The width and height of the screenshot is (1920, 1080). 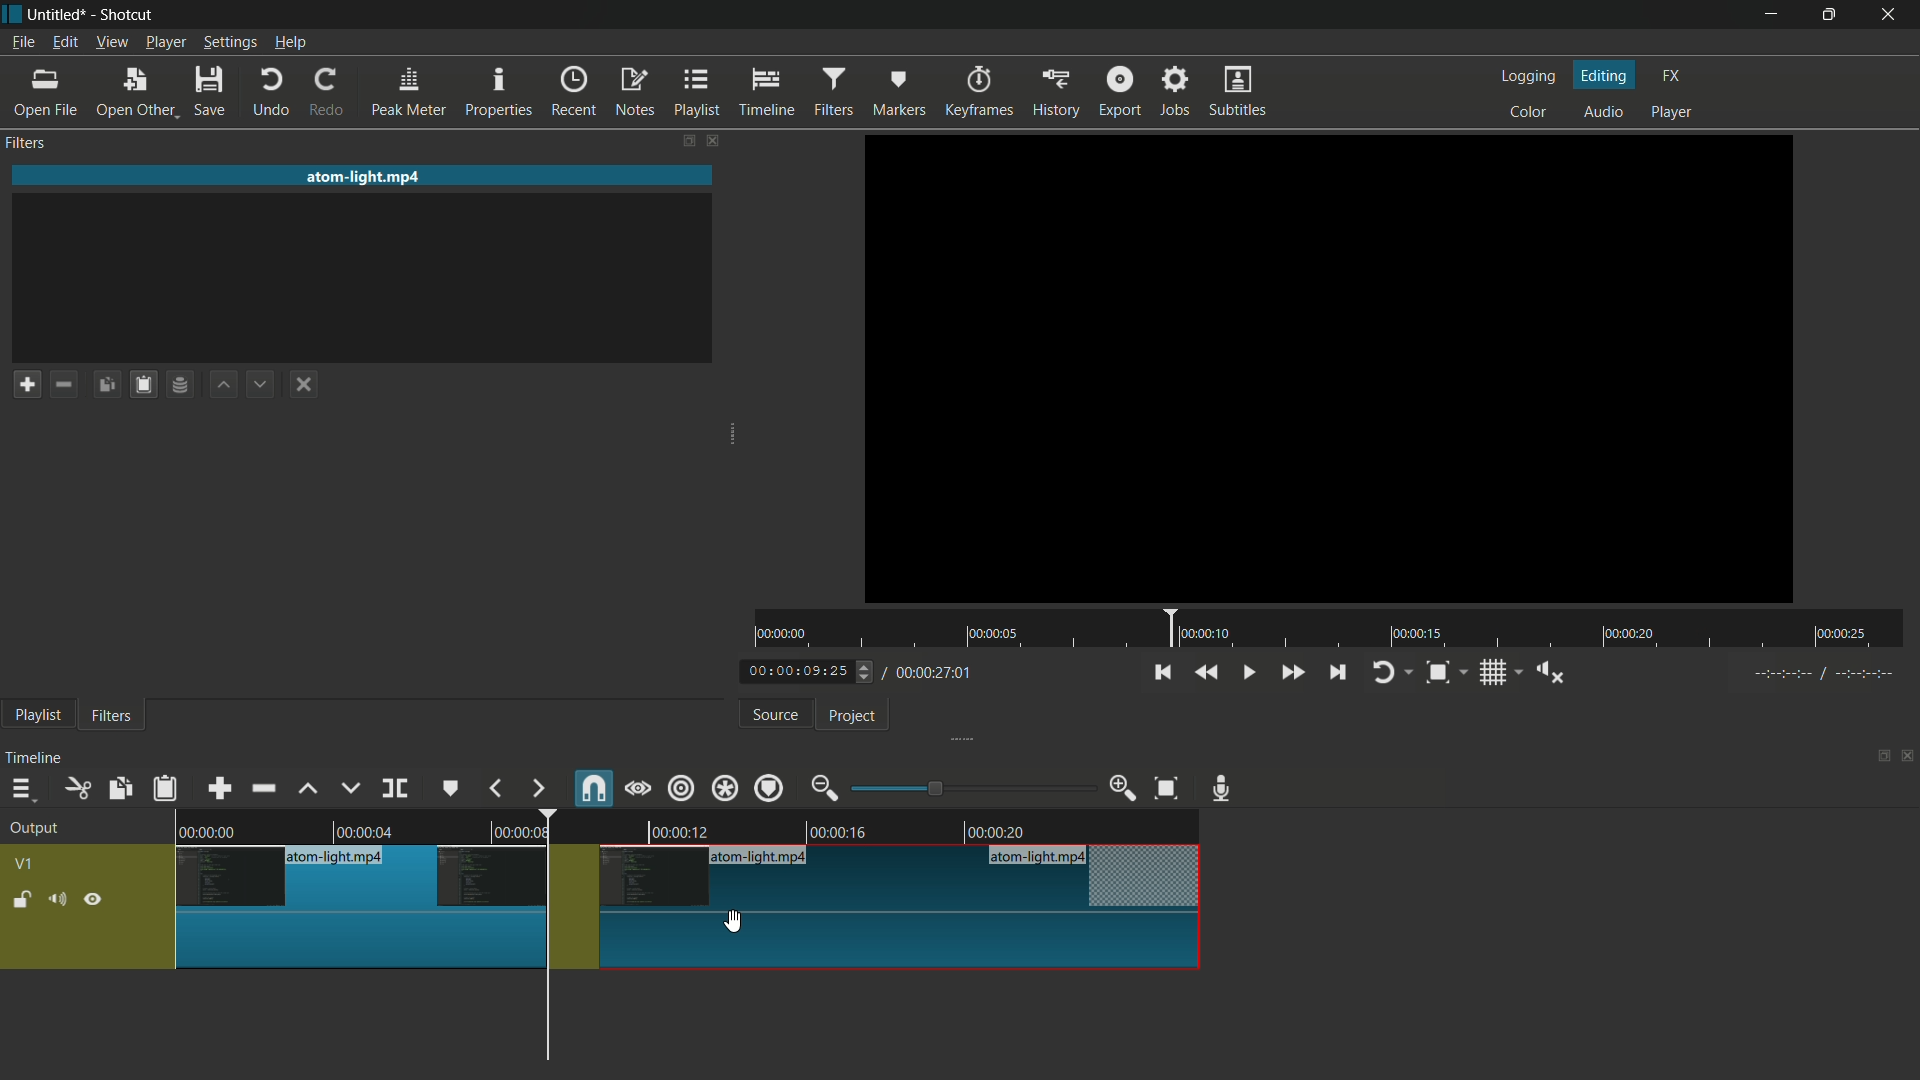 I want to click on lock, so click(x=22, y=901).